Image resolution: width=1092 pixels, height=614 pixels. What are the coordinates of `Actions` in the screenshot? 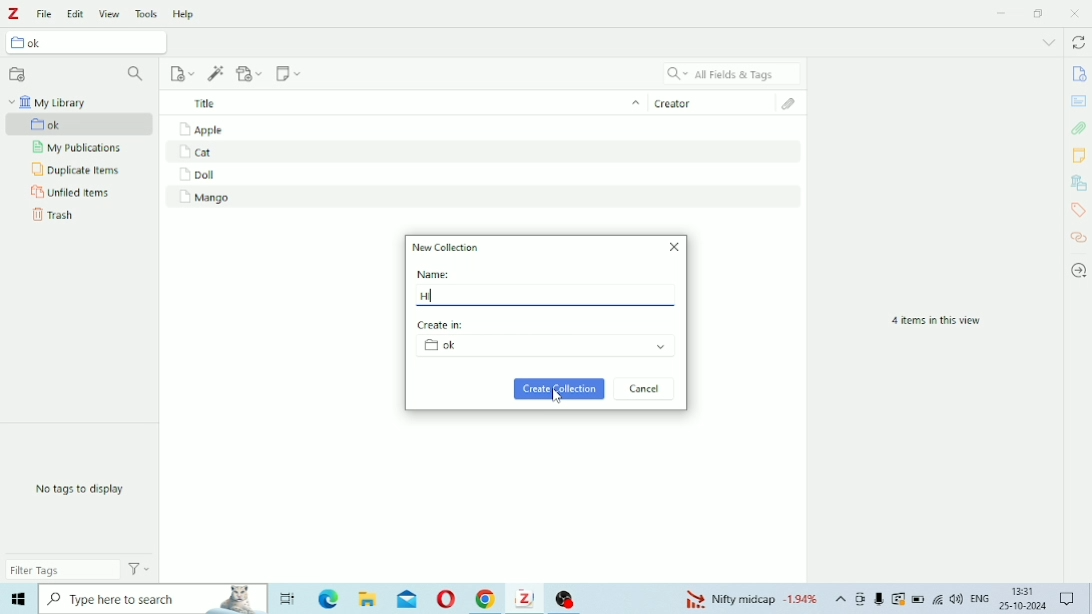 It's located at (139, 568).